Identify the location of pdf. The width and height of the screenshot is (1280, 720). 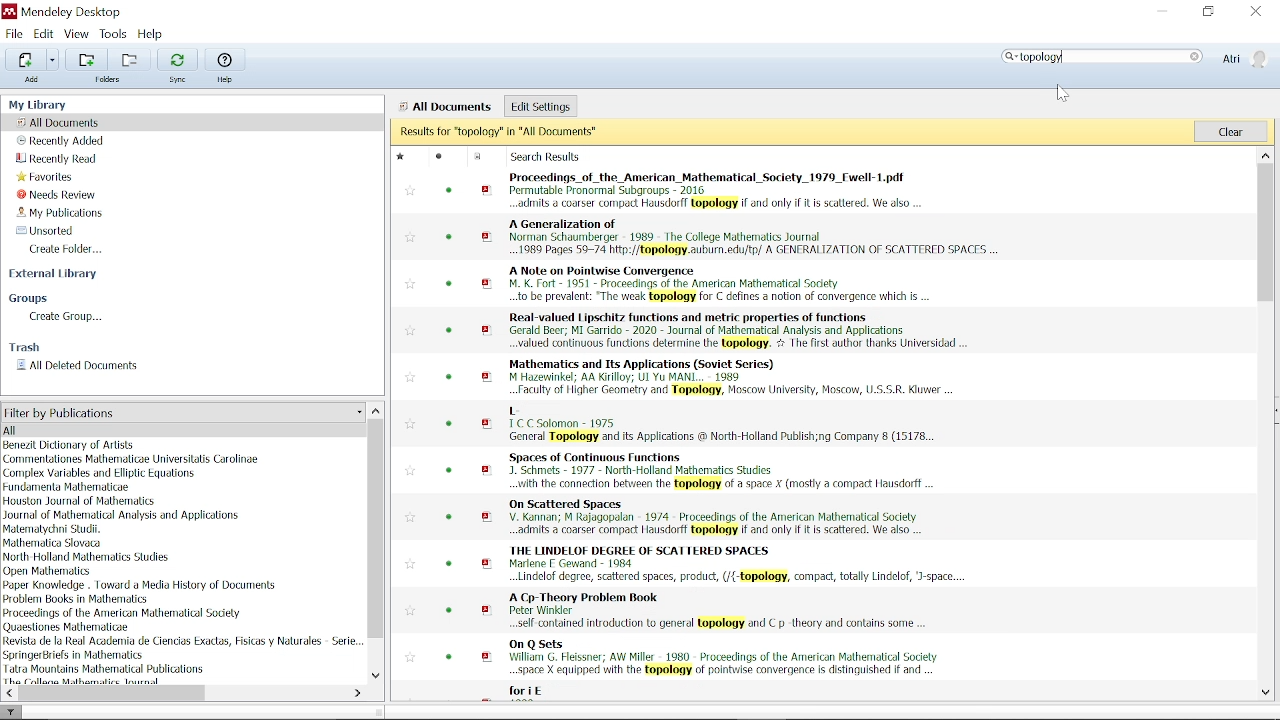
(488, 286).